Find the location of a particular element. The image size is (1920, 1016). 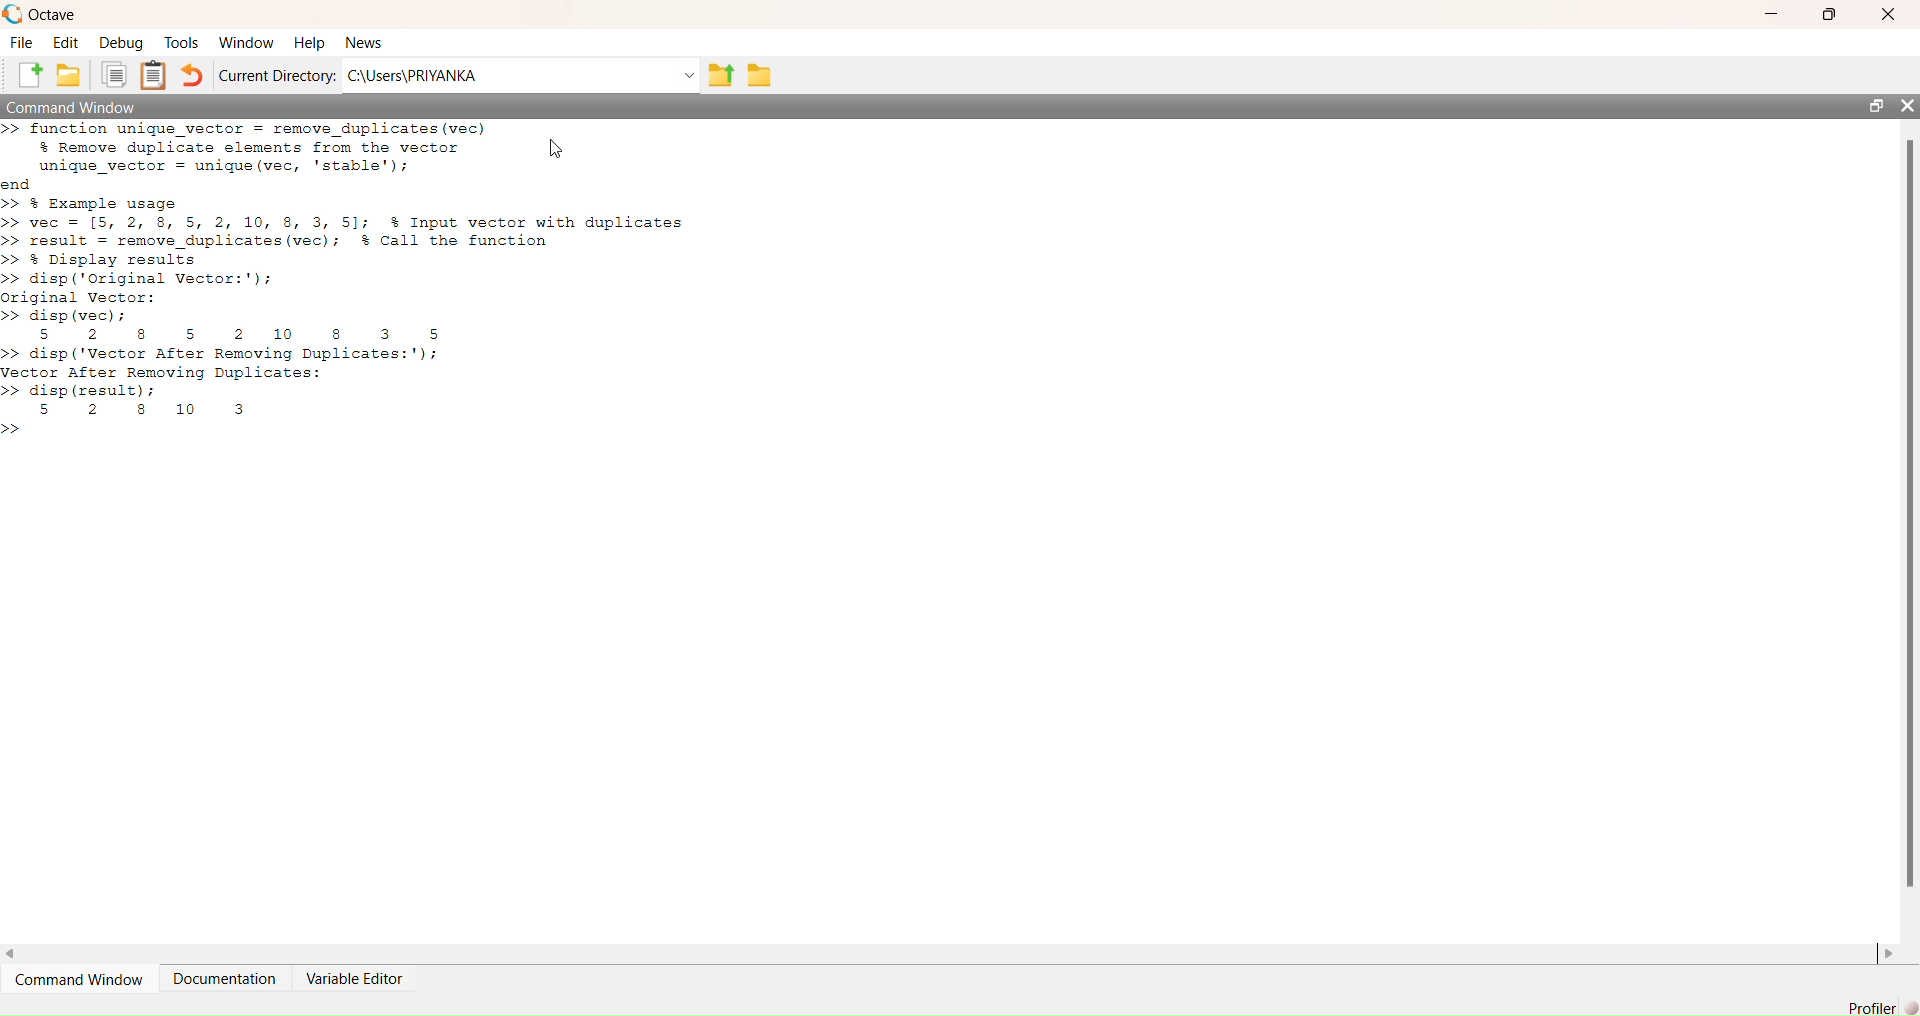

octave is located at coordinates (54, 17).